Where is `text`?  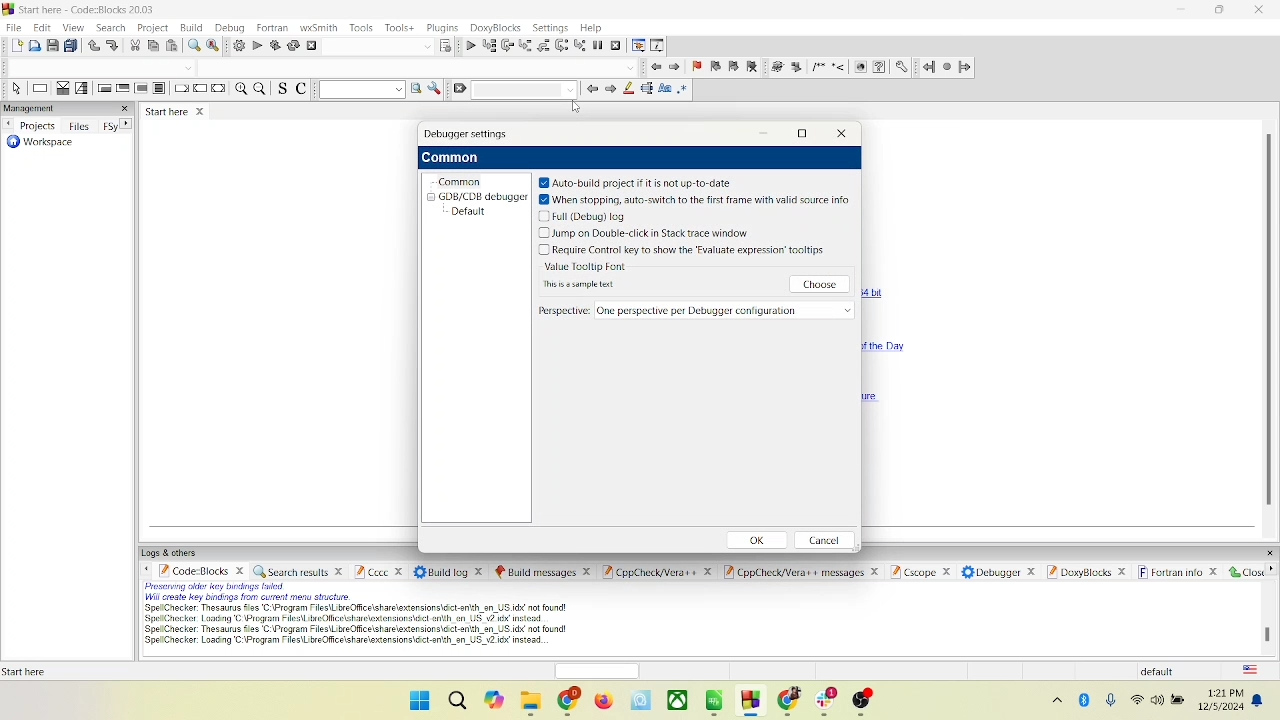
text is located at coordinates (28, 670).